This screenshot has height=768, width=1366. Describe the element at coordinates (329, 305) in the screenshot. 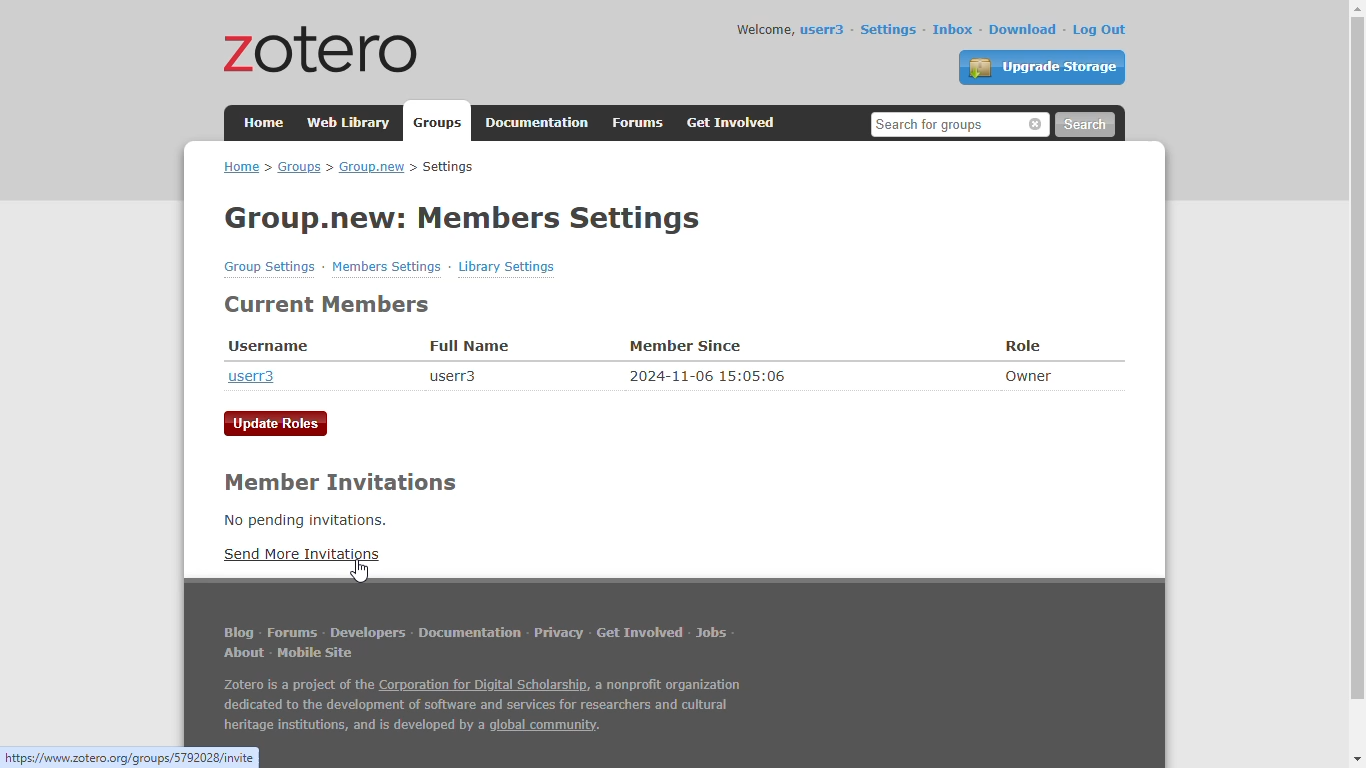

I see `current members` at that location.